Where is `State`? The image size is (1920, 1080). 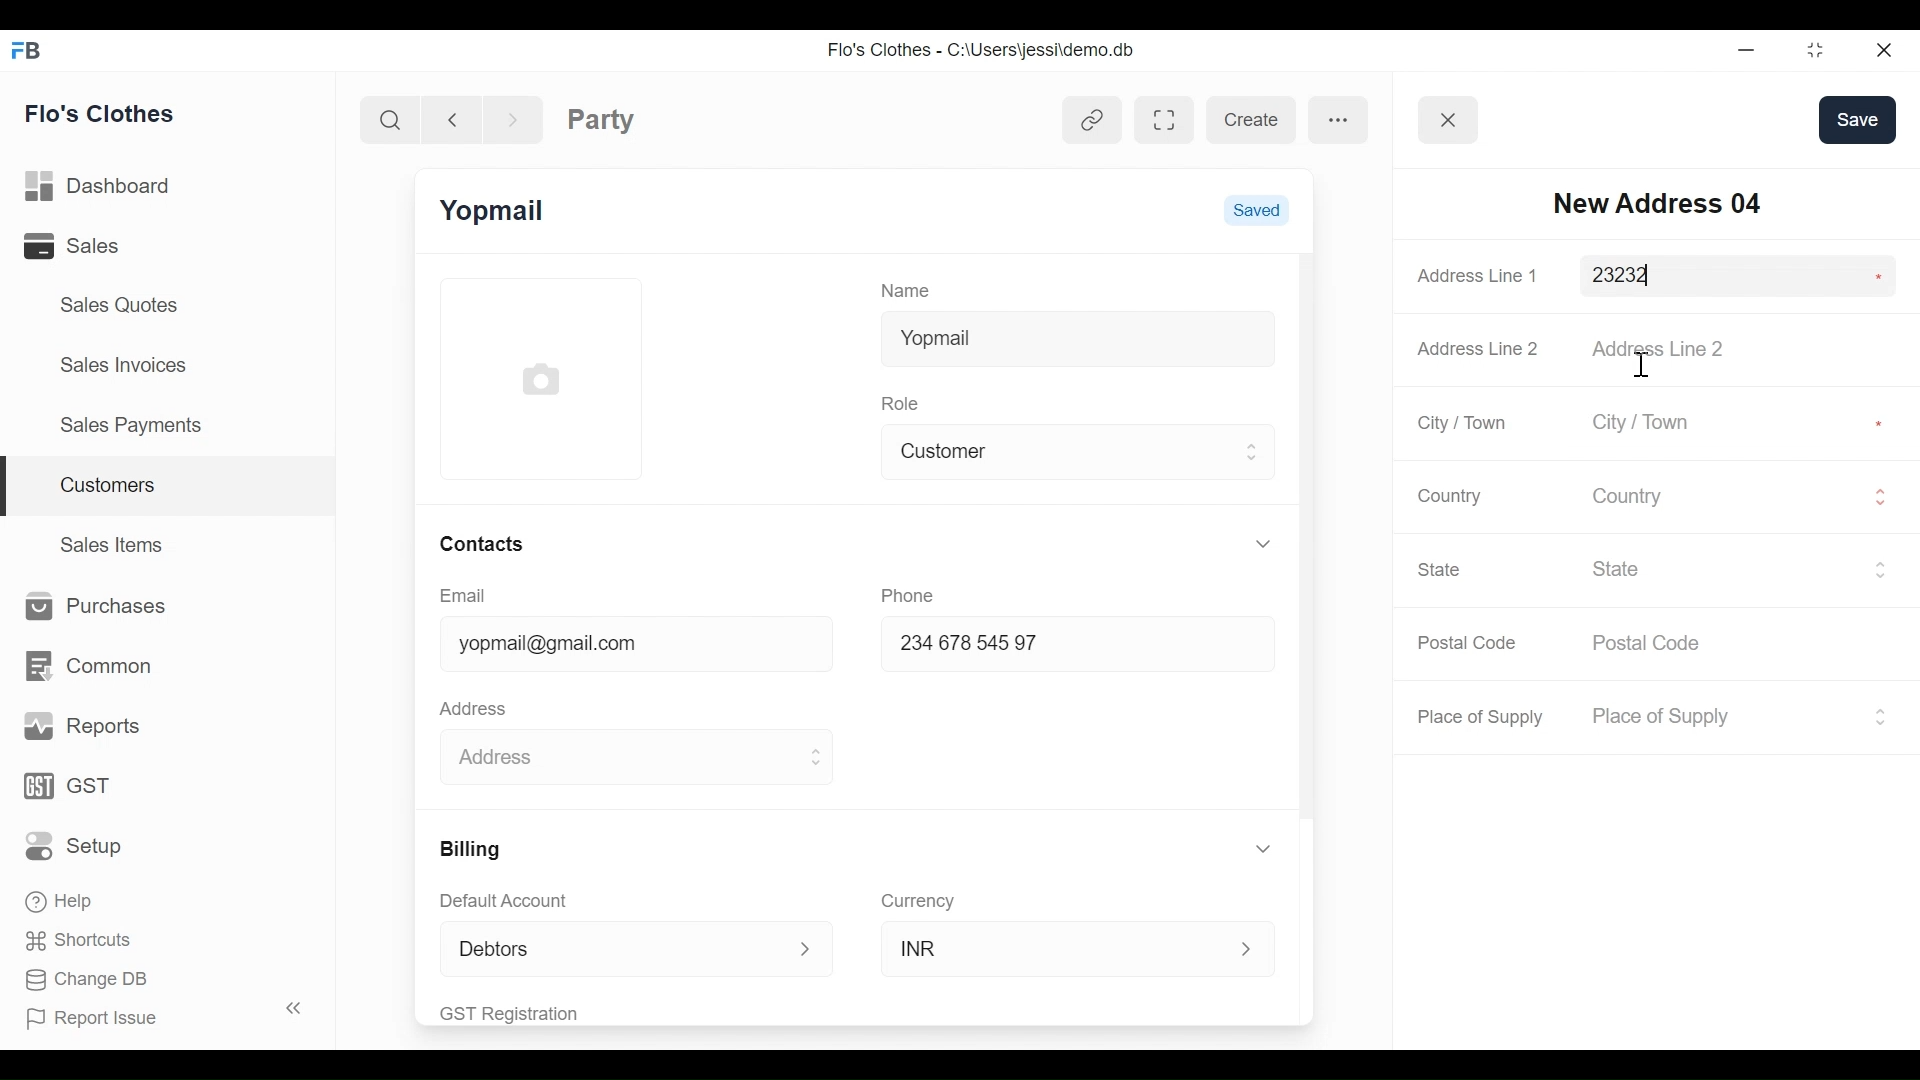 State is located at coordinates (1725, 568).